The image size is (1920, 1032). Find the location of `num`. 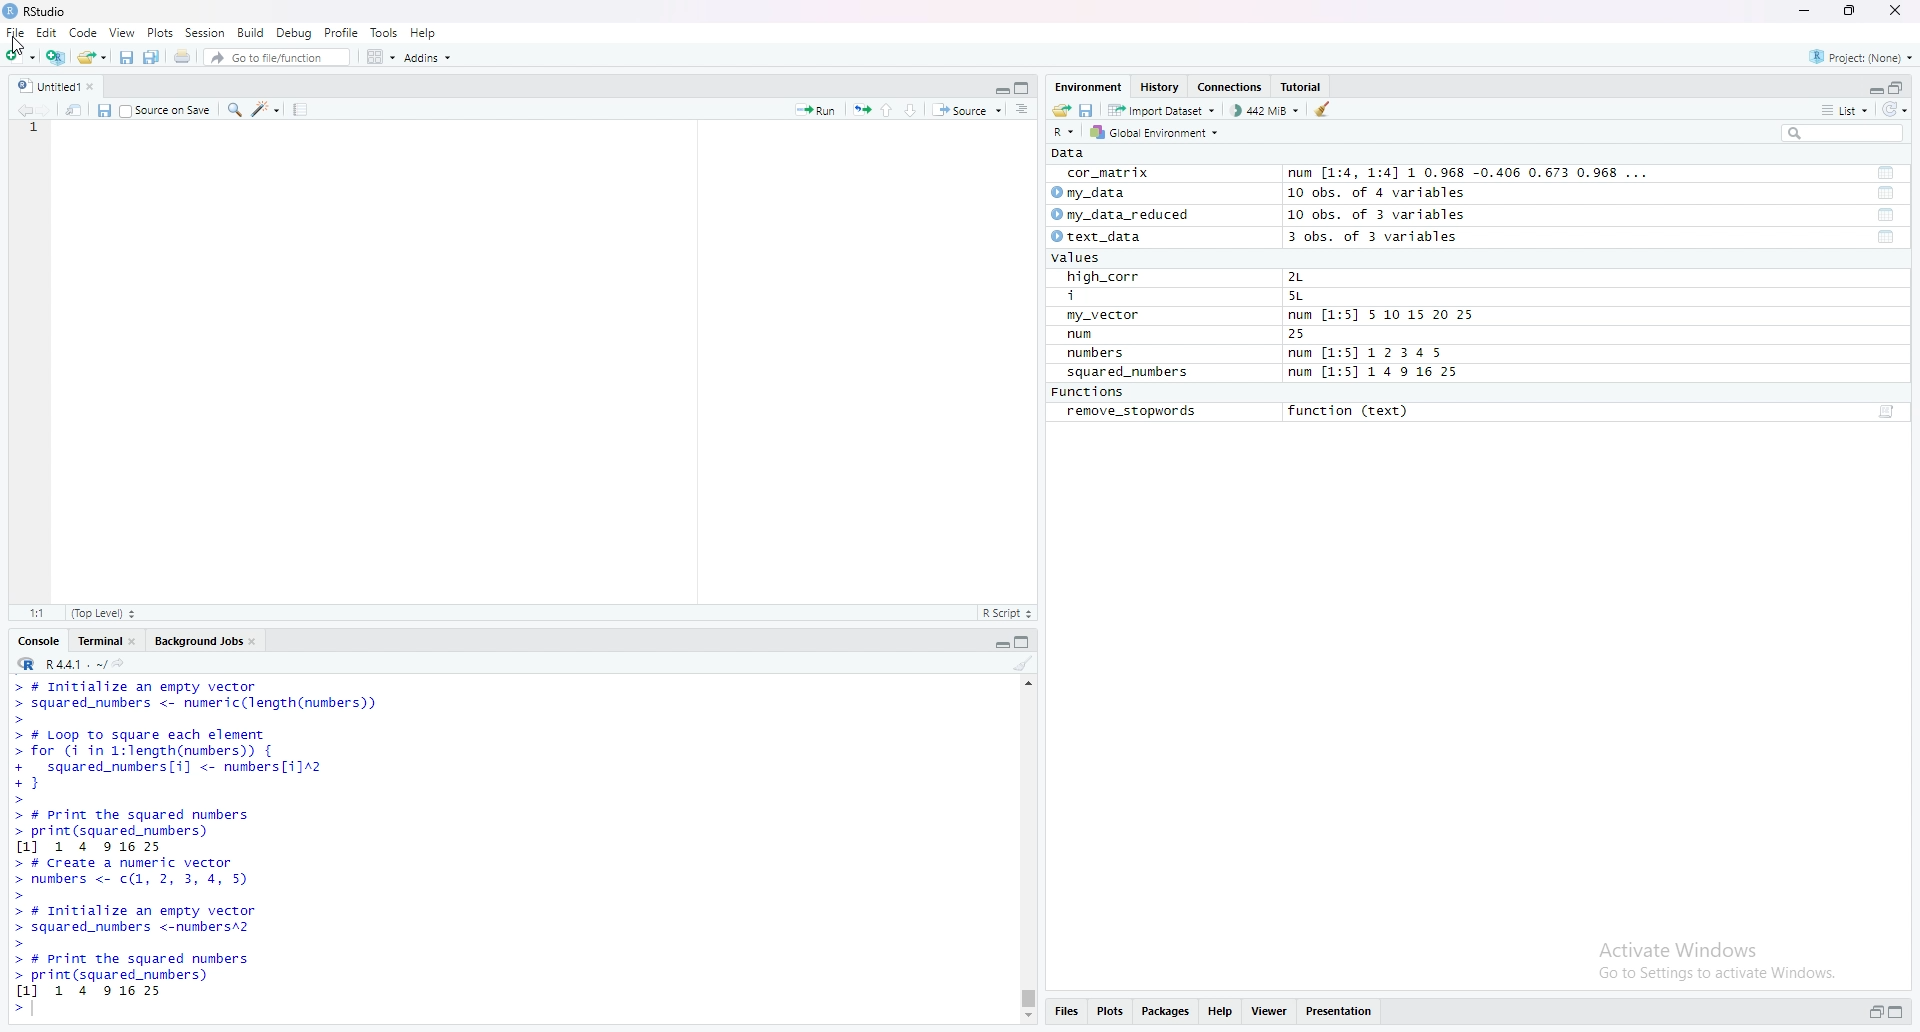

num is located at coordinates (1085, 335).